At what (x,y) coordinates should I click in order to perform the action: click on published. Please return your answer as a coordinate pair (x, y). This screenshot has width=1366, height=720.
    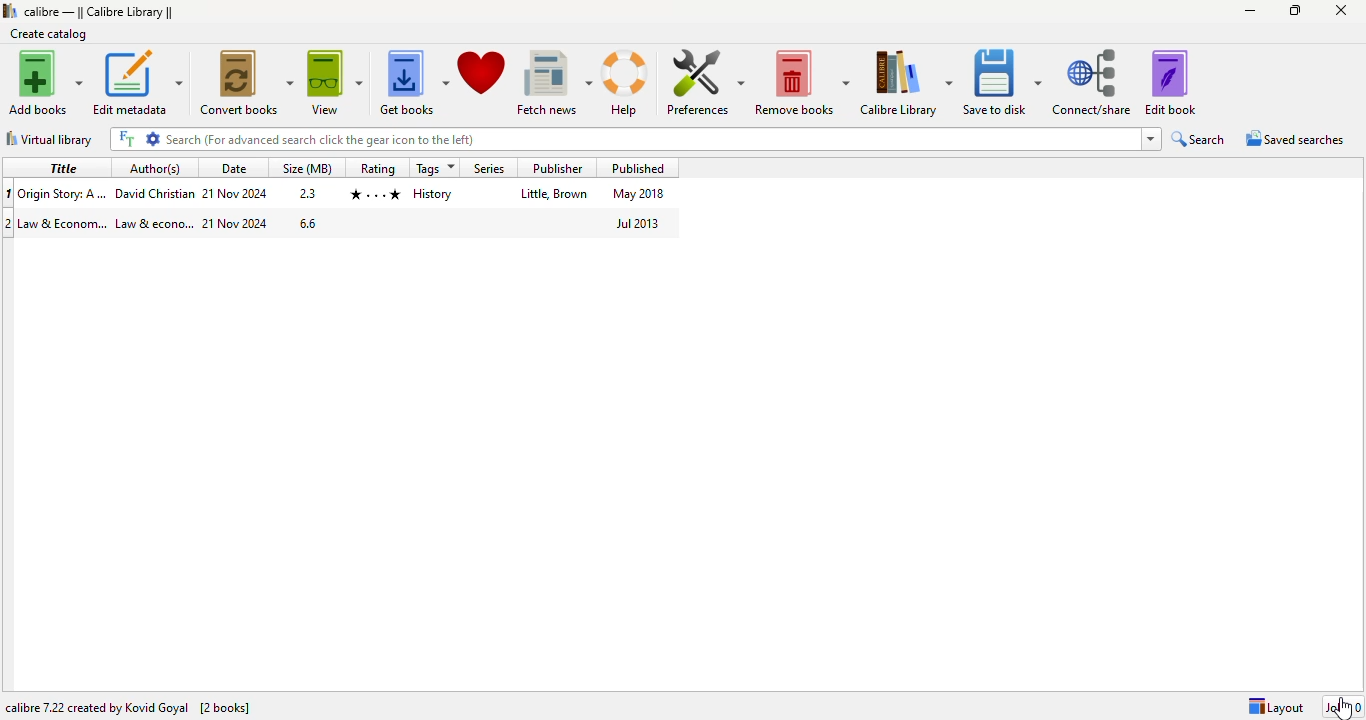
    Looking at the image, I should click on (638, 167).